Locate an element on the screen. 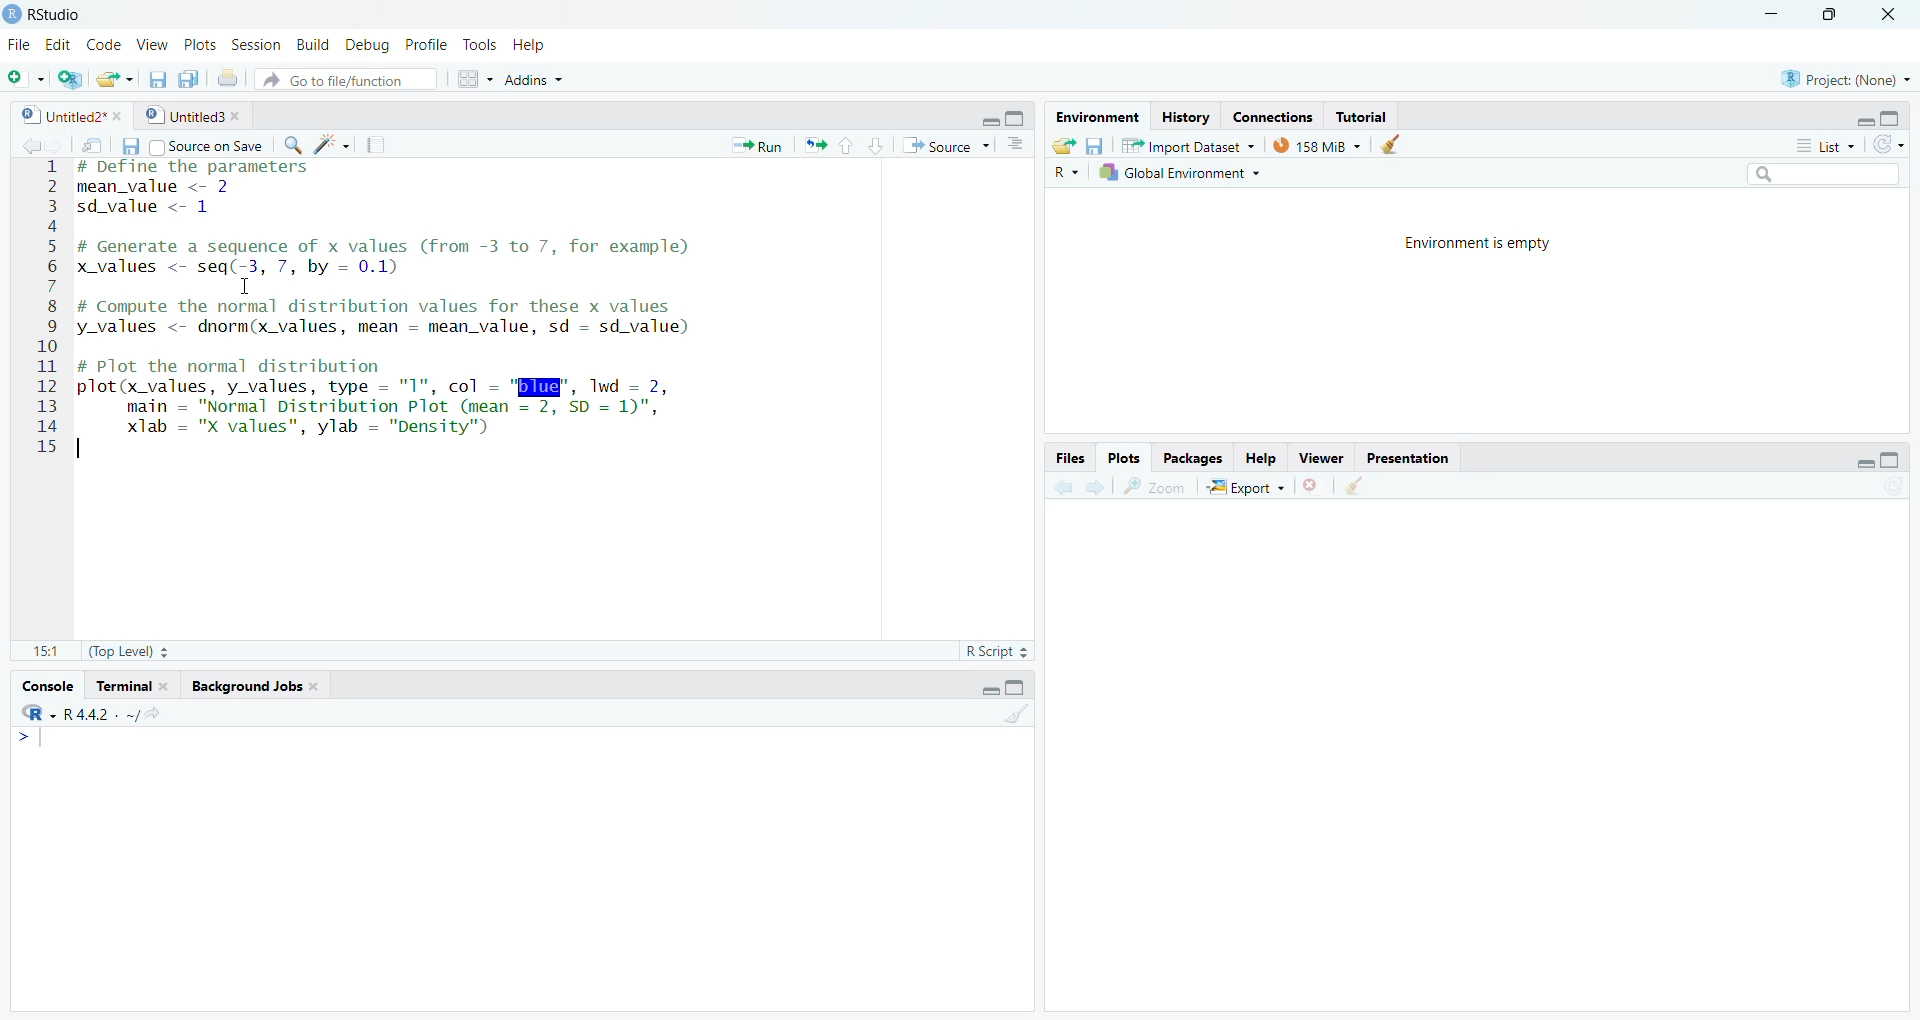   is located at coordinates (472, 76).